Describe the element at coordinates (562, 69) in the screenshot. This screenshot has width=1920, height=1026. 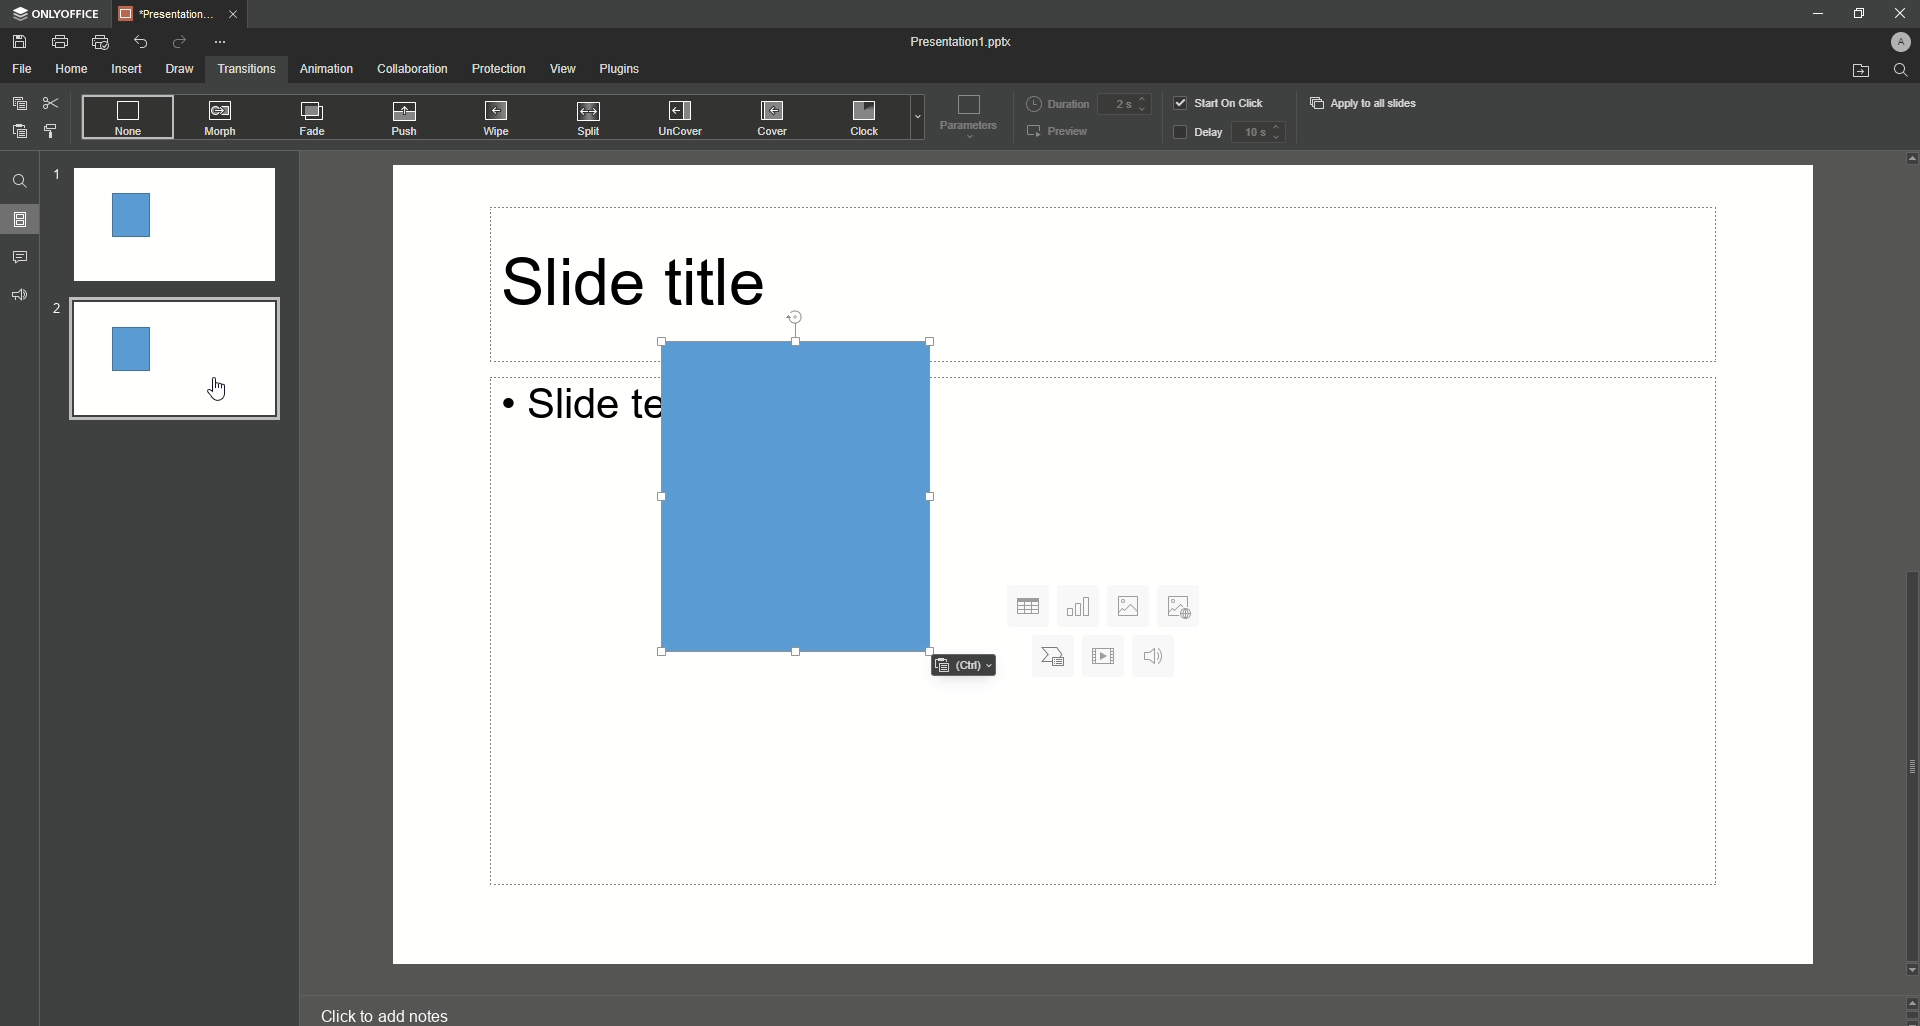
I see `View` at that location.